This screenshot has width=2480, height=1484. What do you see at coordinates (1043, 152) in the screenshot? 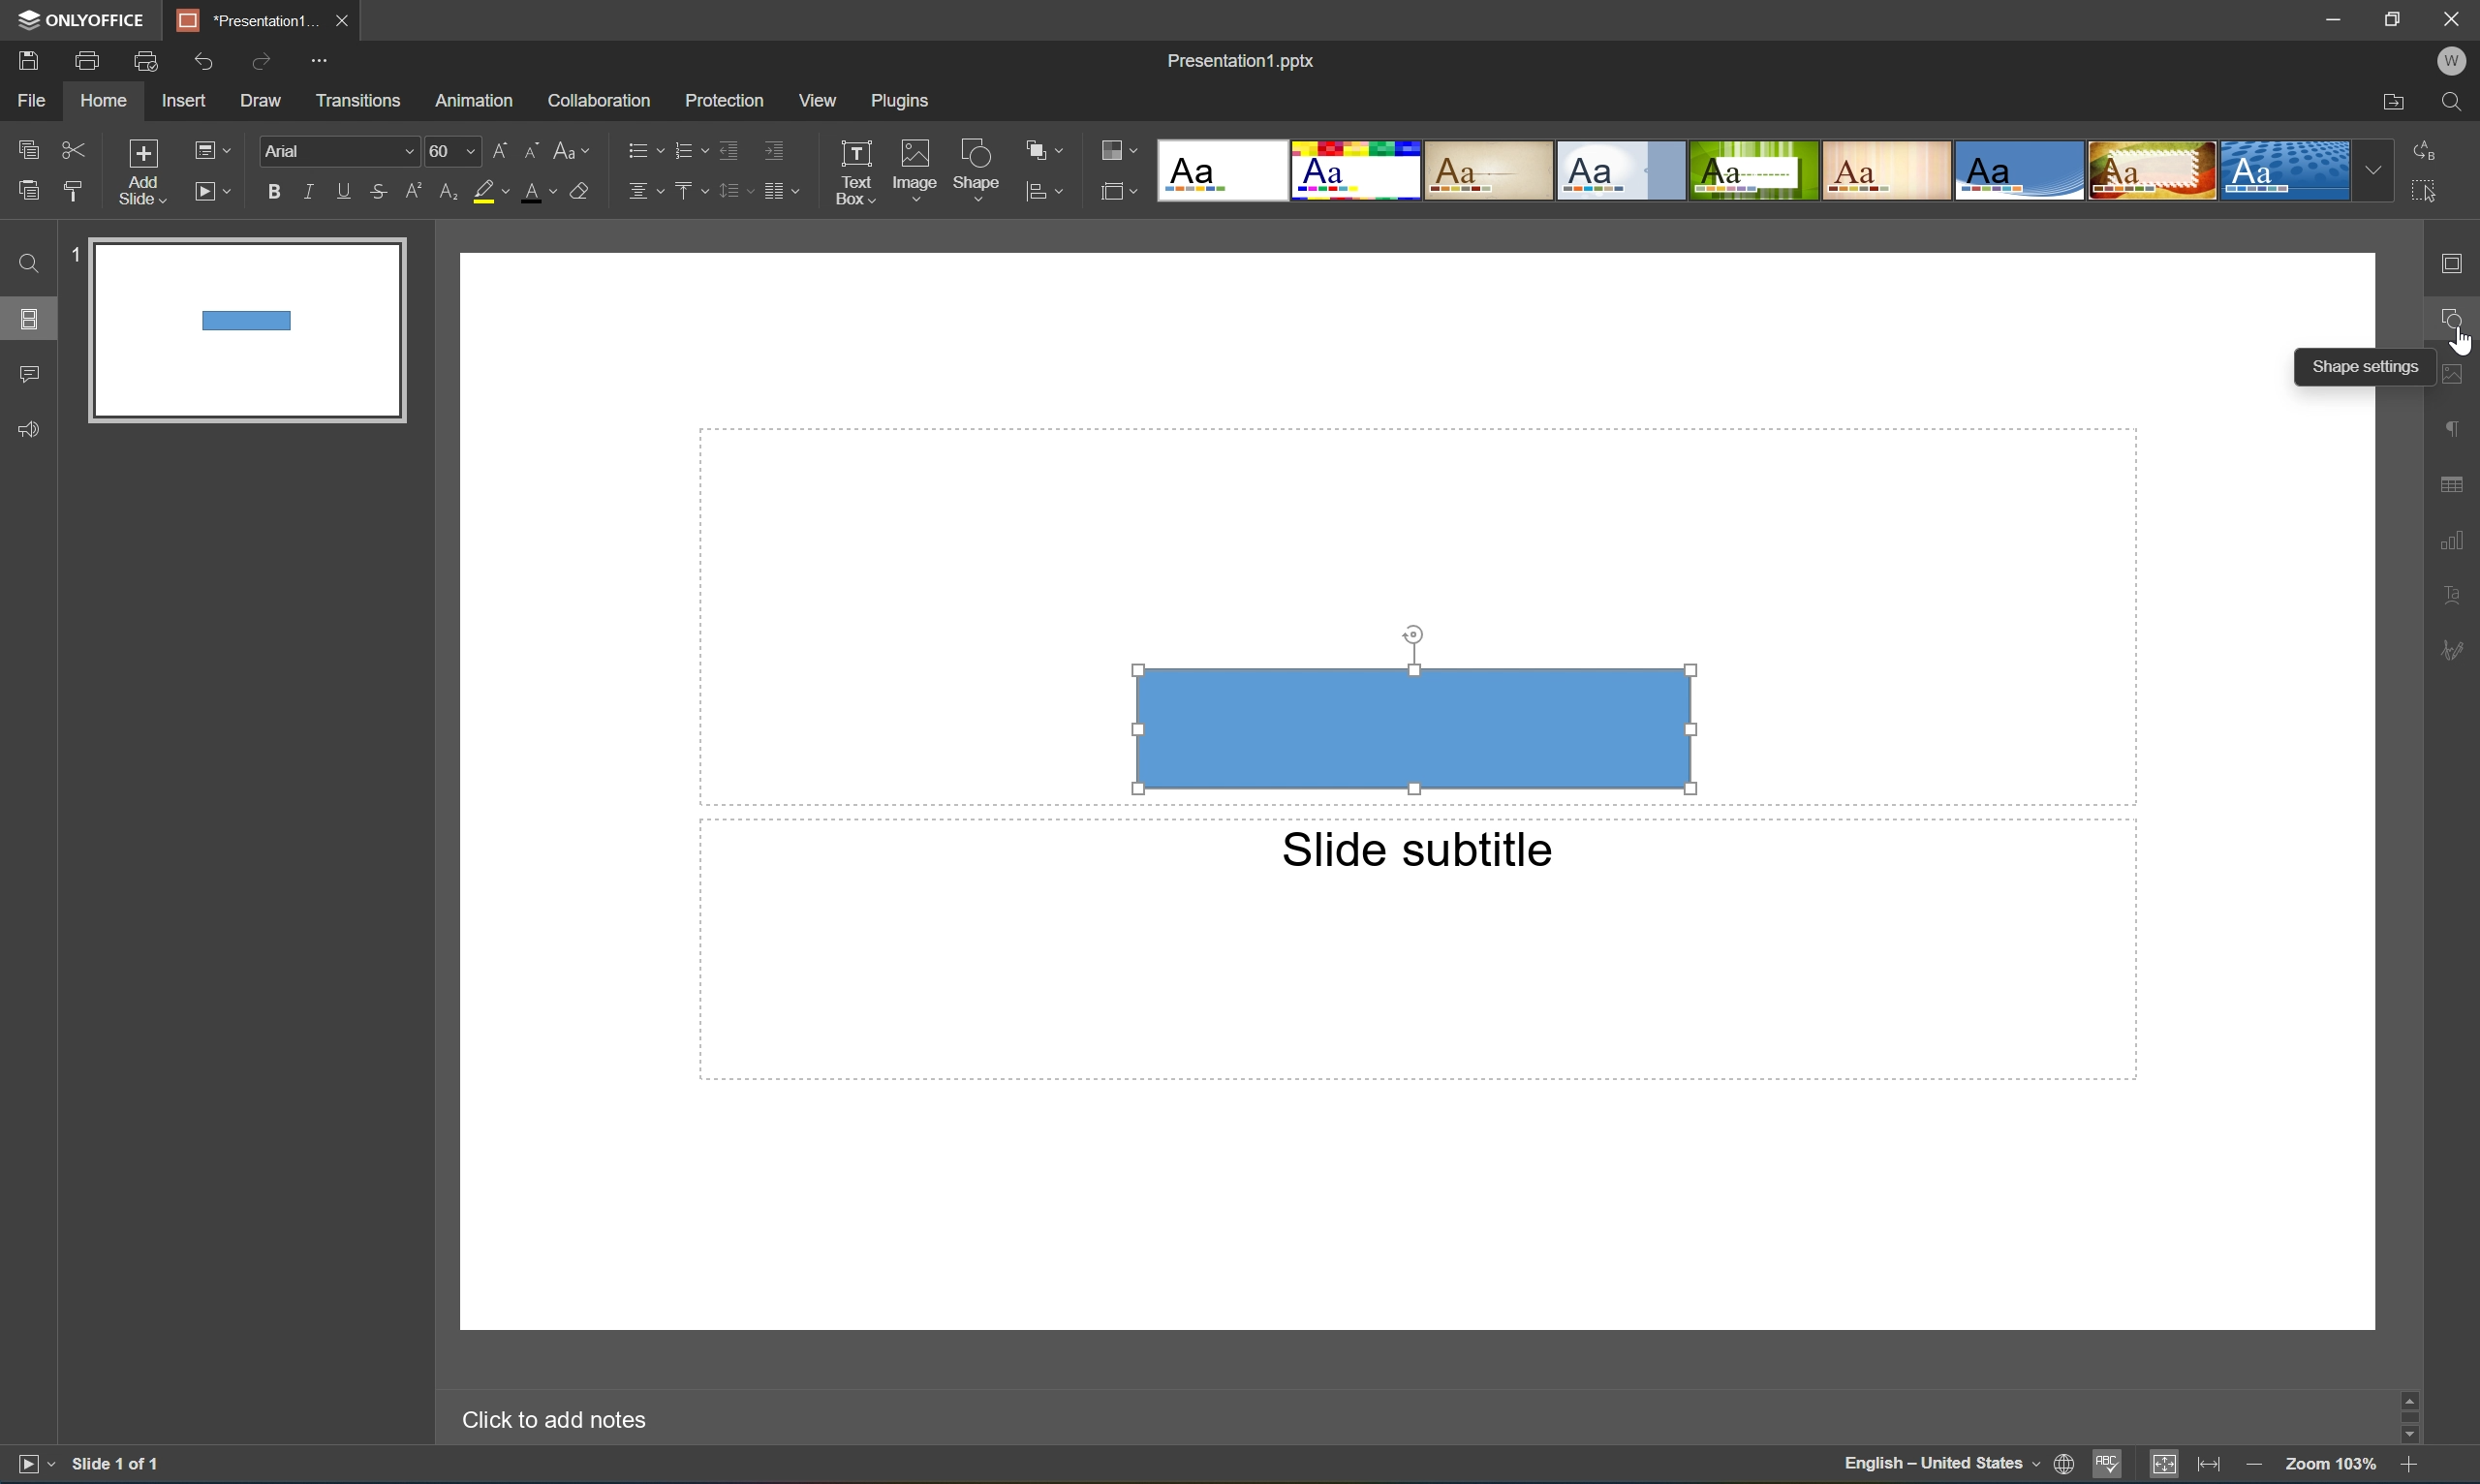
I see `Arrange shape` at bounding box center [1043, 152].